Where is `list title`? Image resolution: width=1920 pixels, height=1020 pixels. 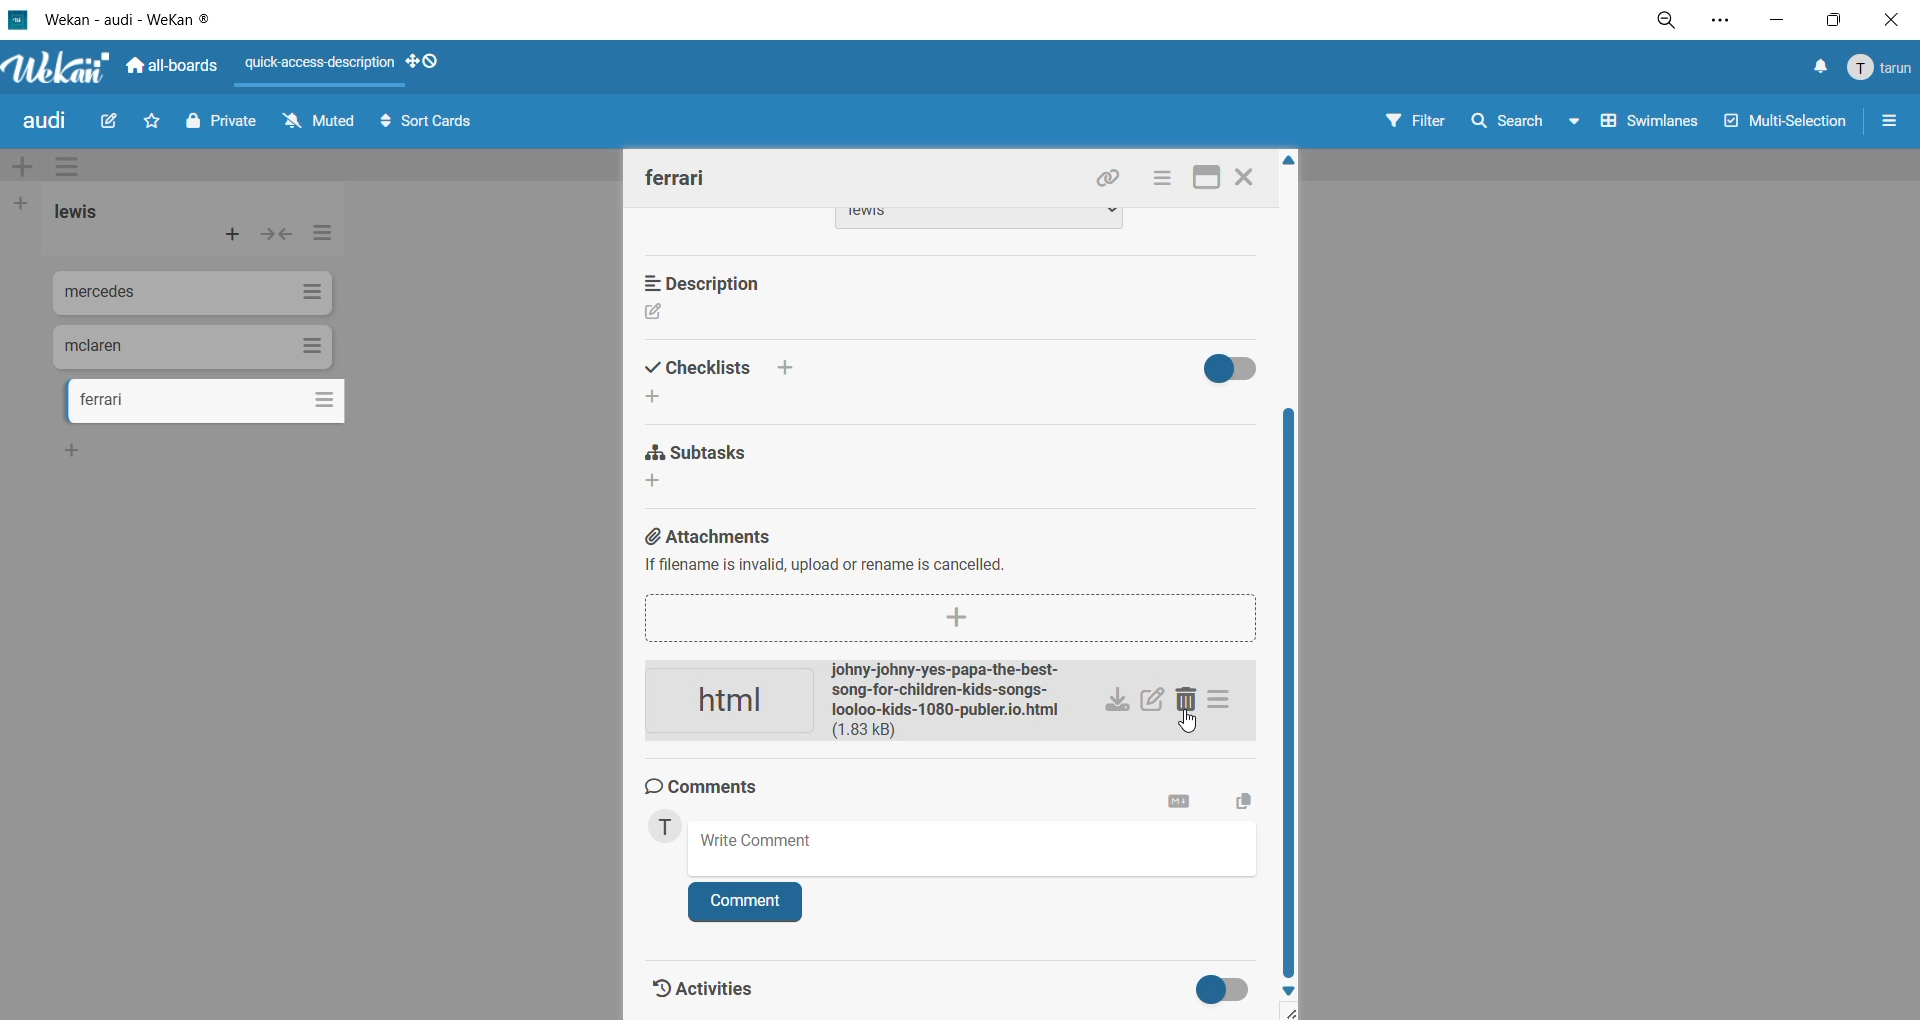
list title is located at coordinates (79, 213).